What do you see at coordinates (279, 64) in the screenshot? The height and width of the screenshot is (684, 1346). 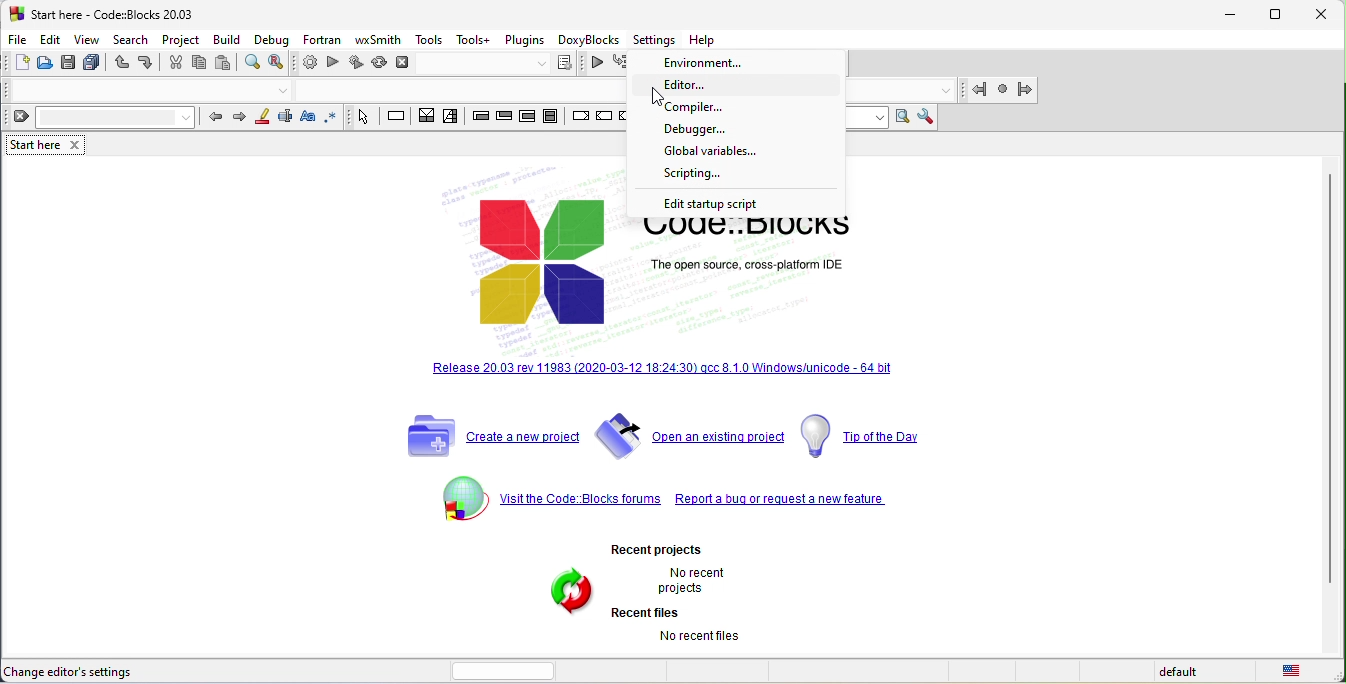 I see `replace` at bounding box center [279, 64].